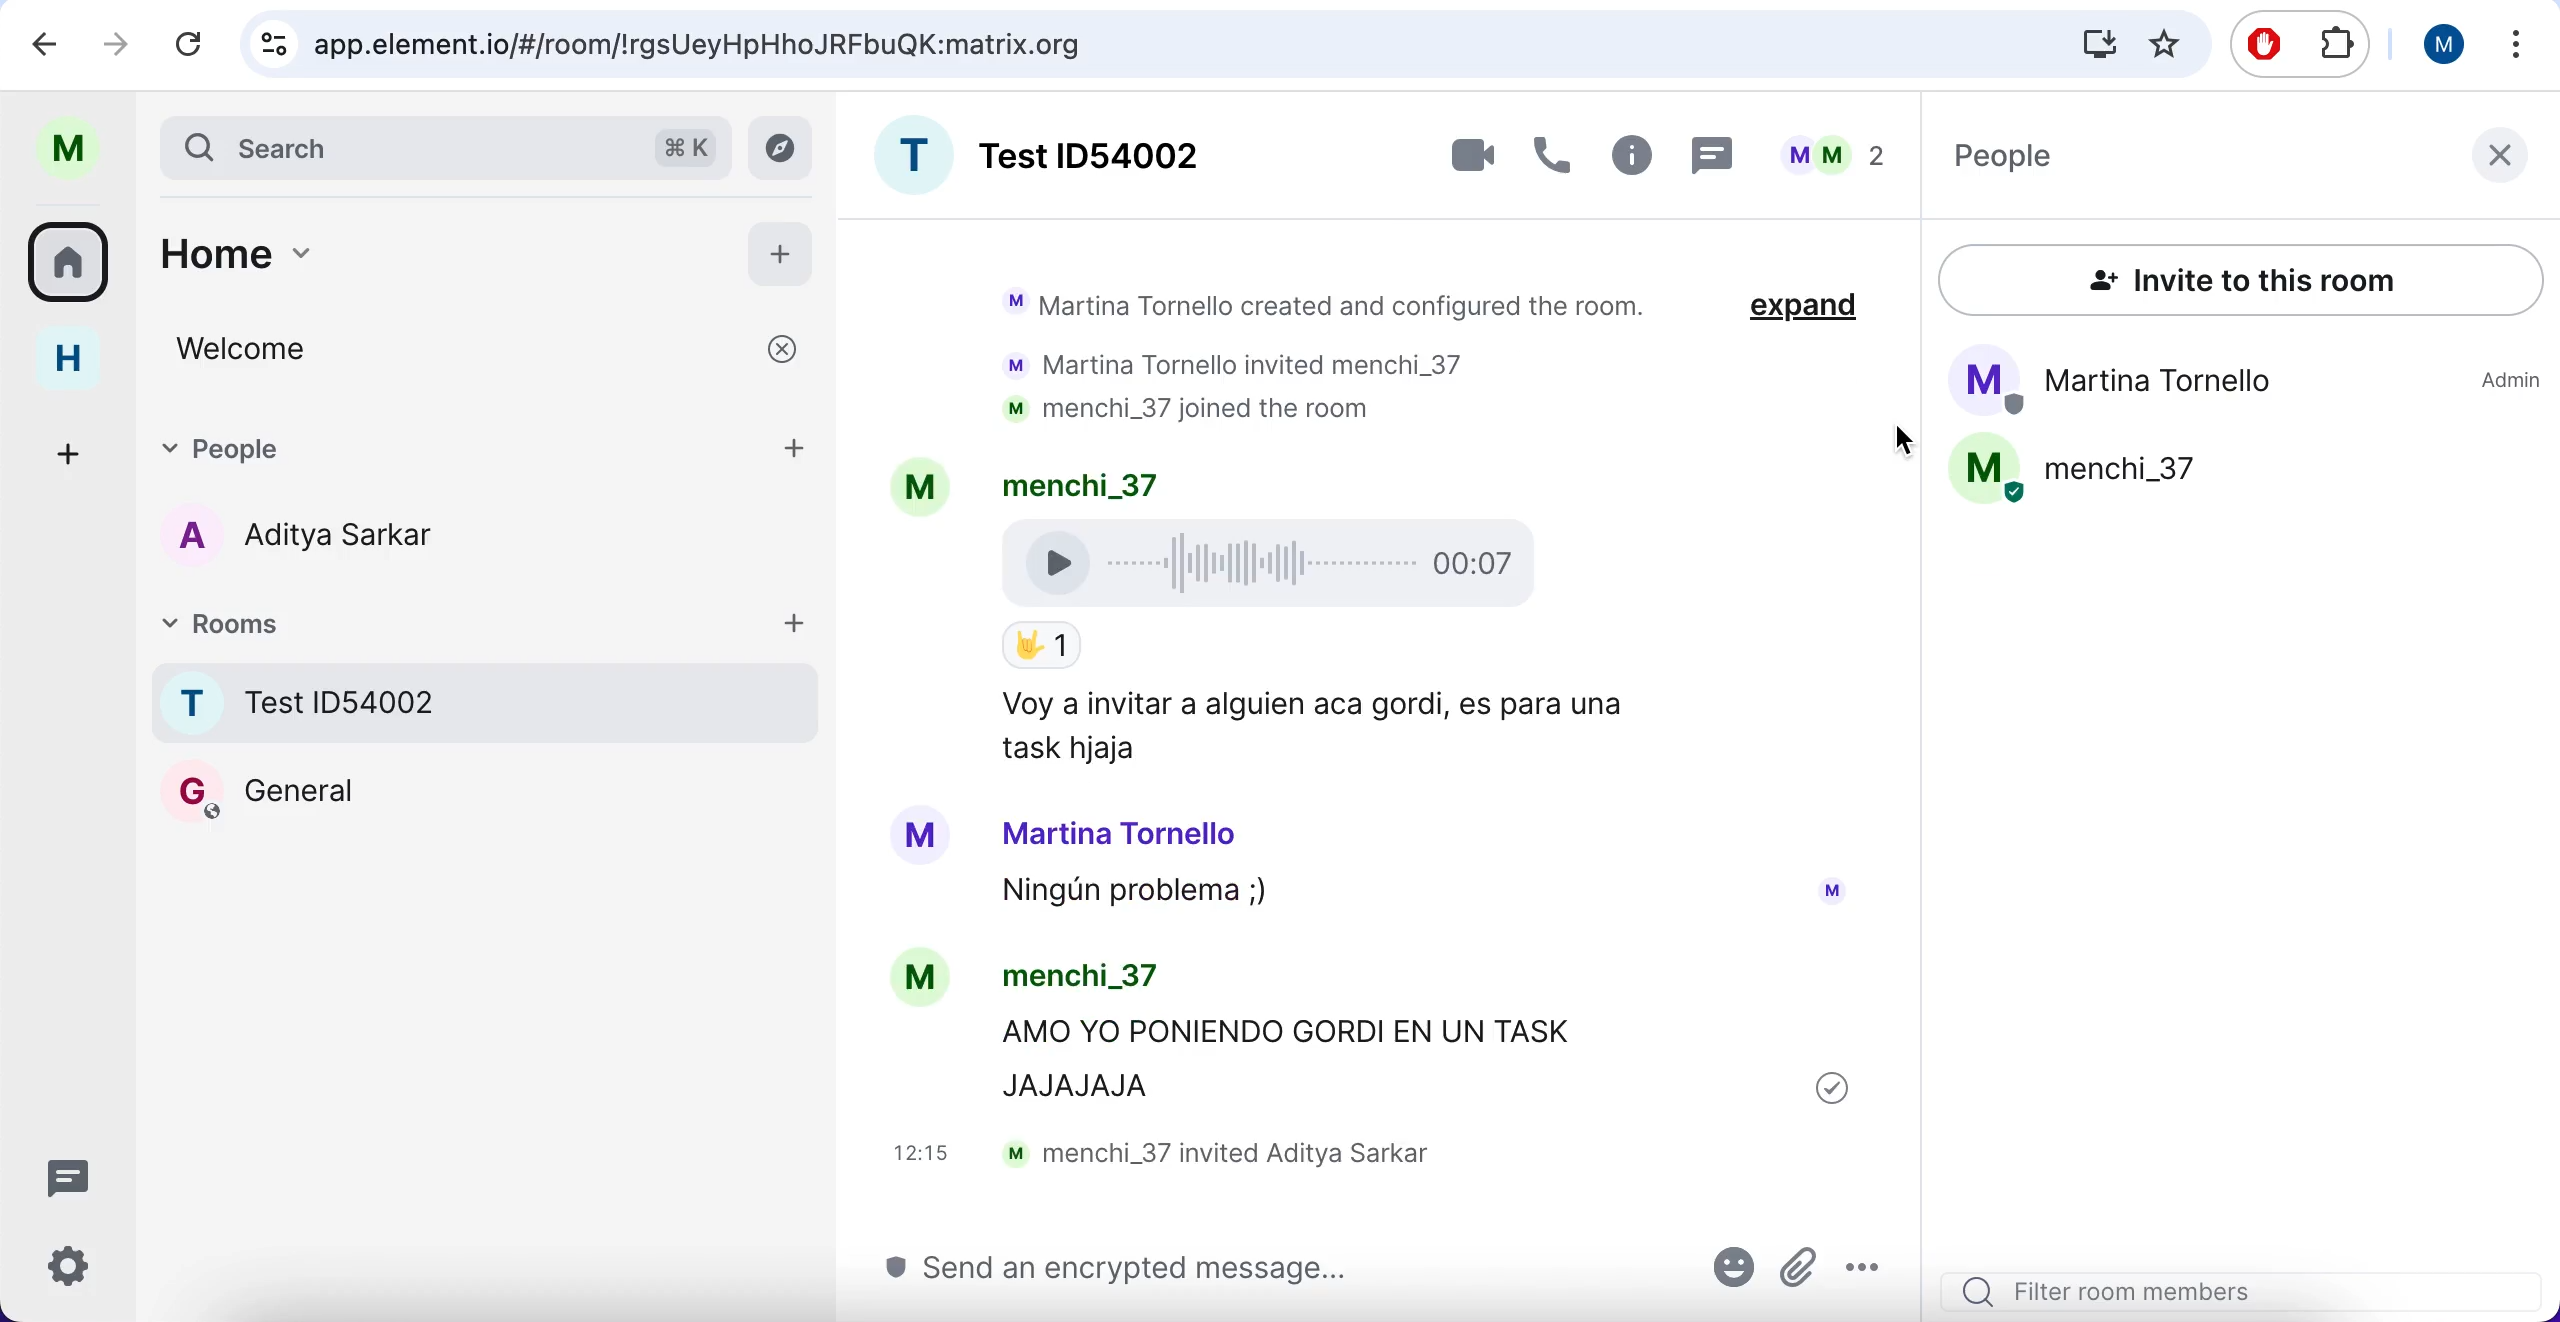  I want to click on welcome, so click(499, 349).